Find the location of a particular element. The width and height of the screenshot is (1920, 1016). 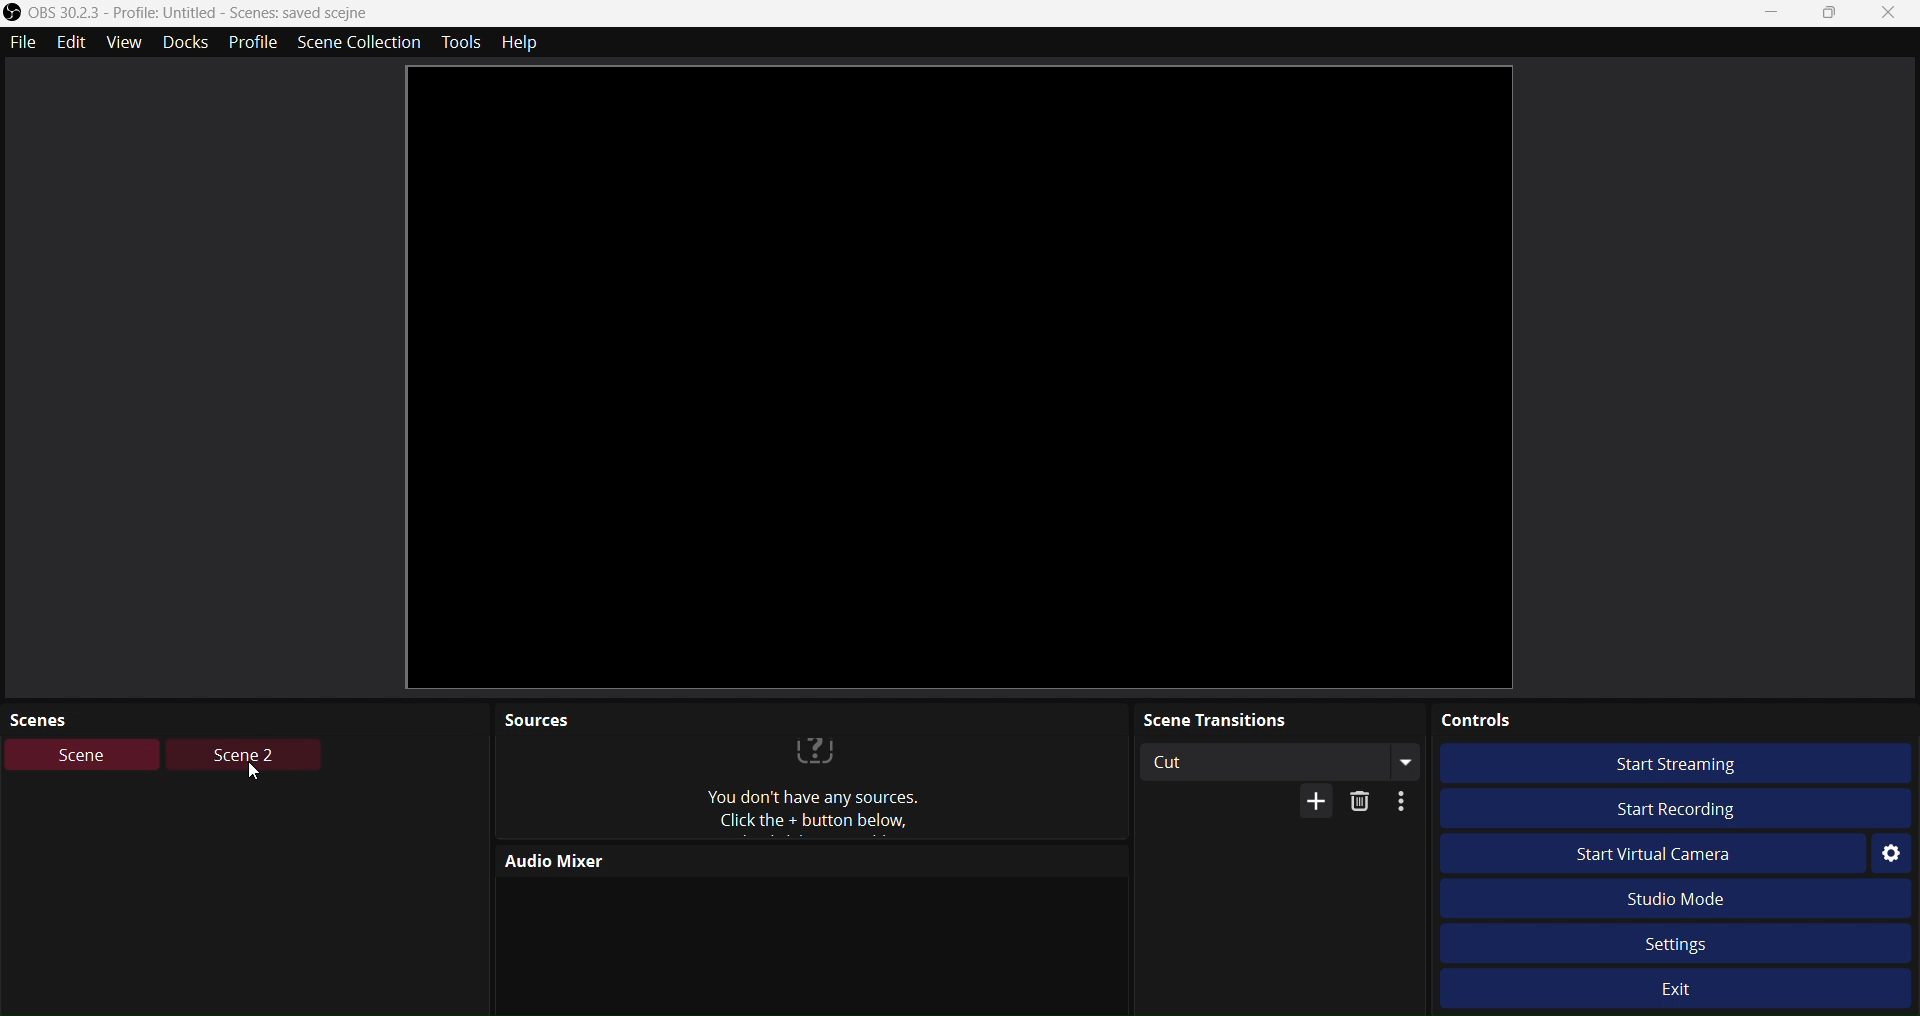

File is located at coordinates (22, 44).